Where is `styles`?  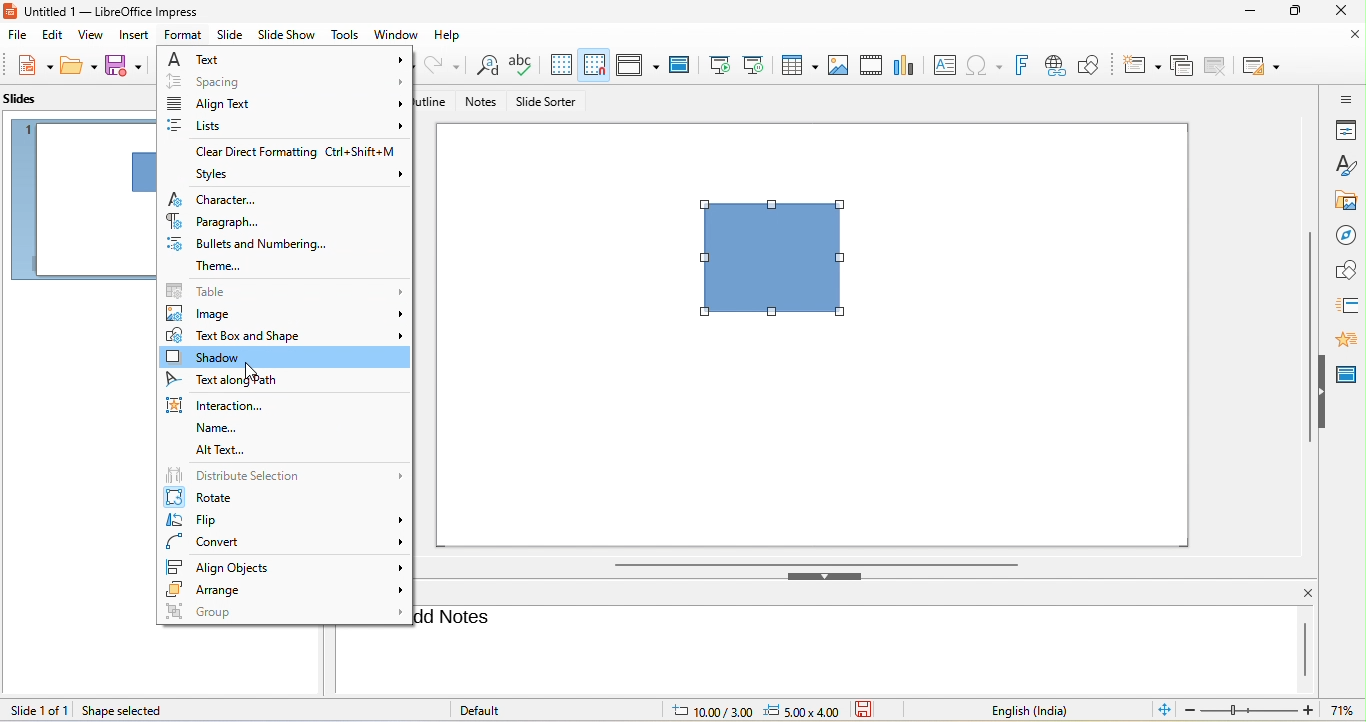 styles is located at coordinates (303, 175).